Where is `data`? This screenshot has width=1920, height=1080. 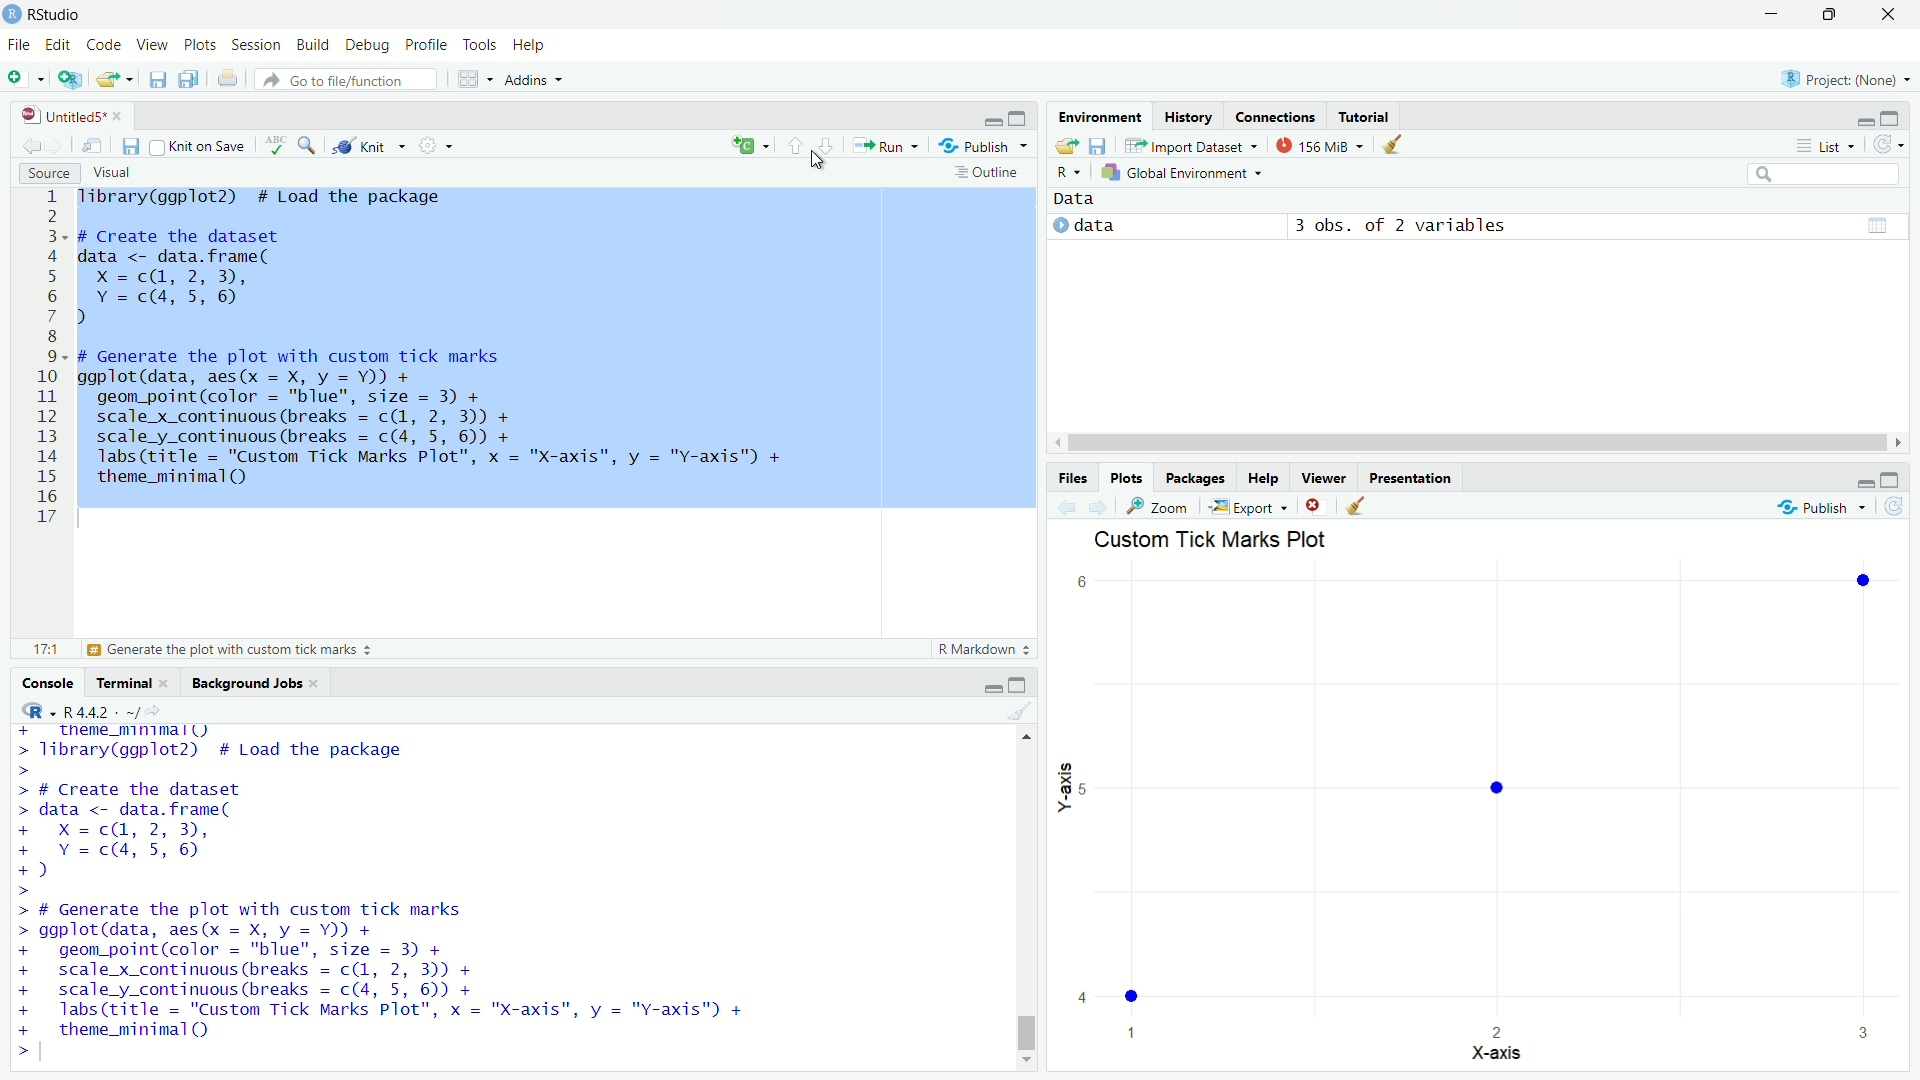 data is located at coordinates (1090, 199).